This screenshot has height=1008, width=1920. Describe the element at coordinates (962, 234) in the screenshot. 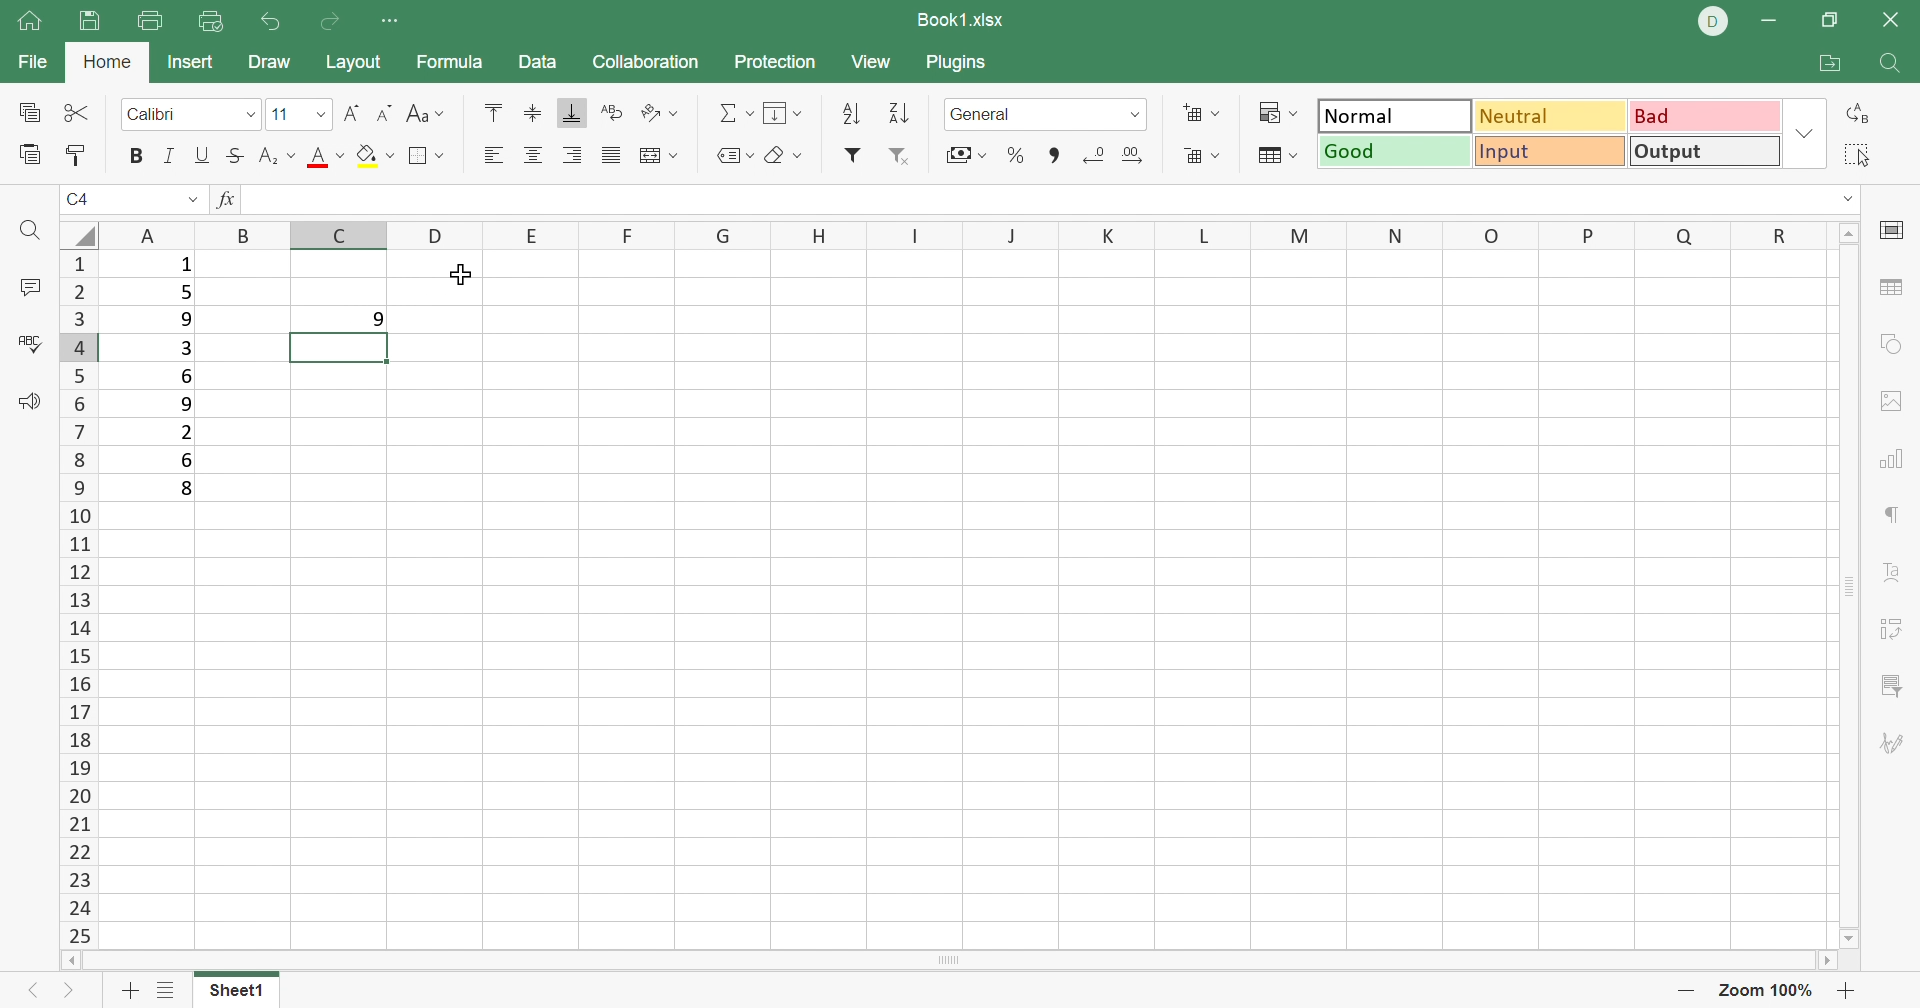

I see `Column names` at that location.